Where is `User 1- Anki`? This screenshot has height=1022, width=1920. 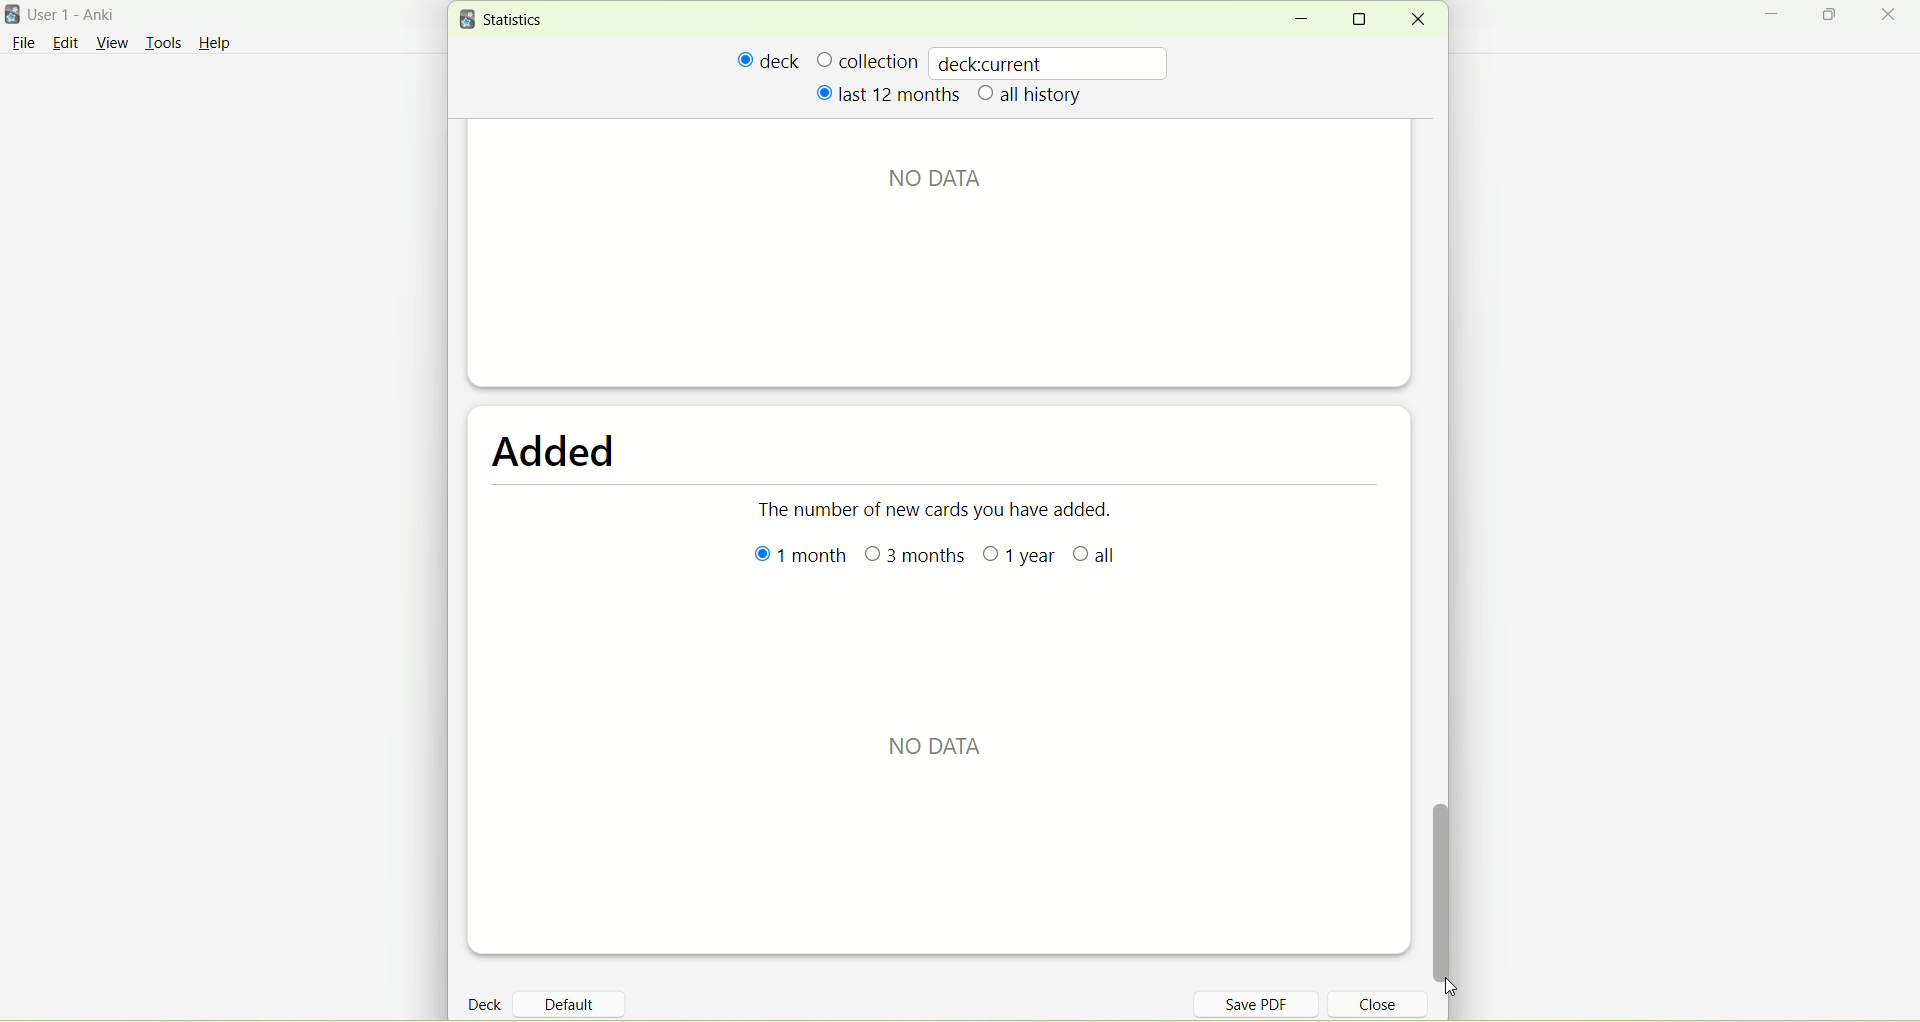
User 1- Anki is located at coordinates (85, 18).